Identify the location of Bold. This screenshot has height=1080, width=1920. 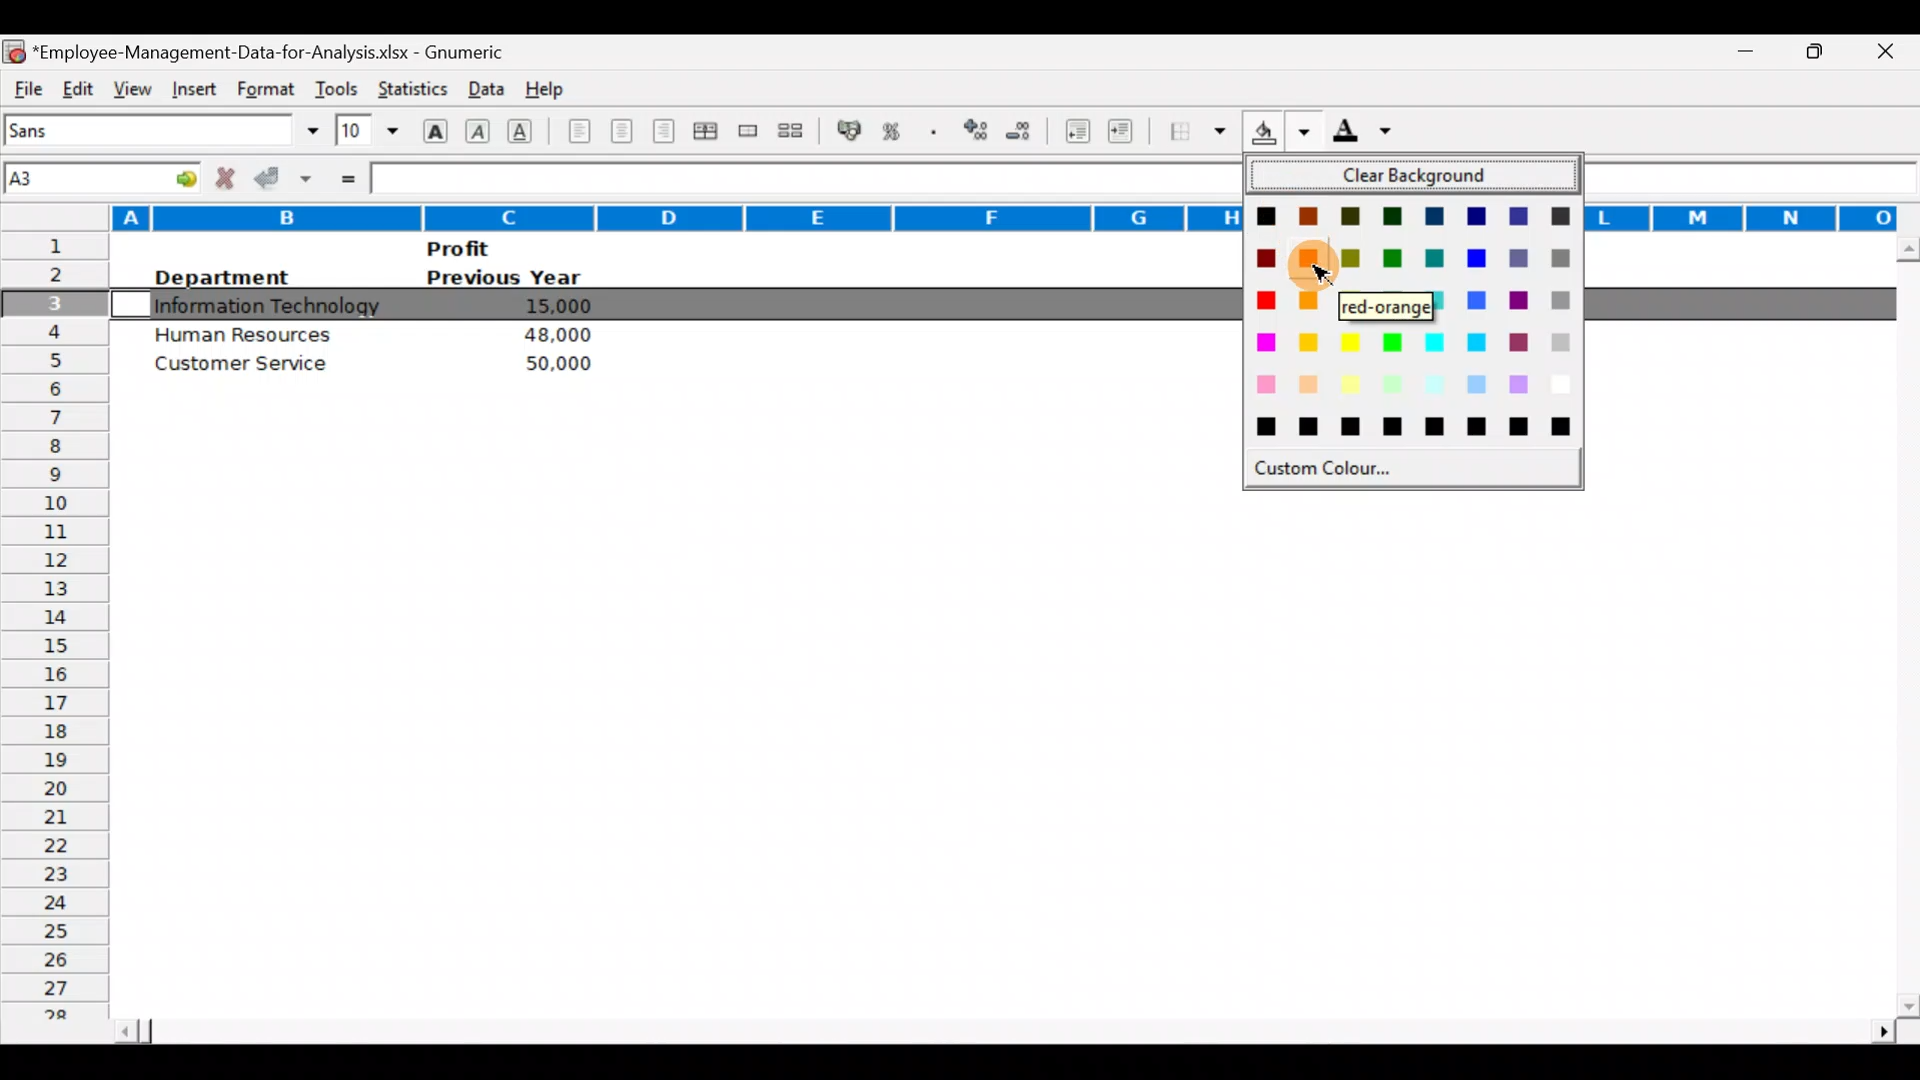
(433, 129).